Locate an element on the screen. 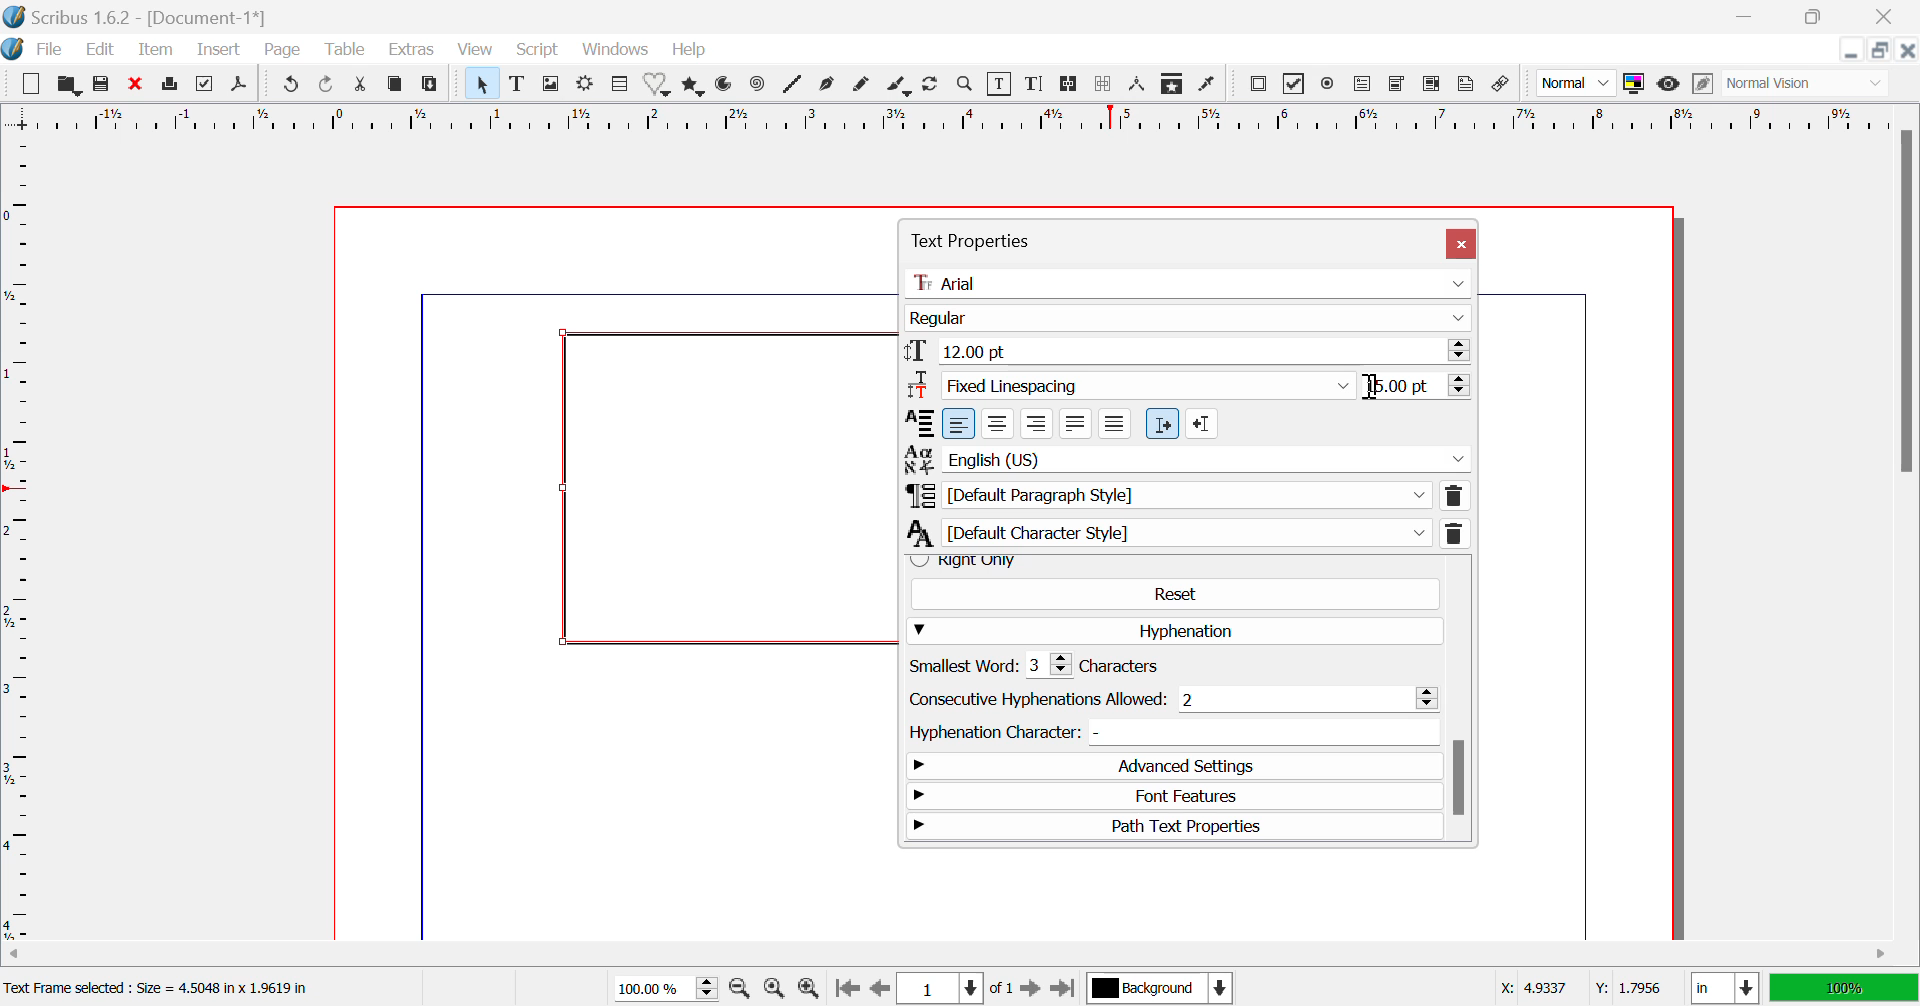  Pdf List box is located at coordinates (1429, 85).